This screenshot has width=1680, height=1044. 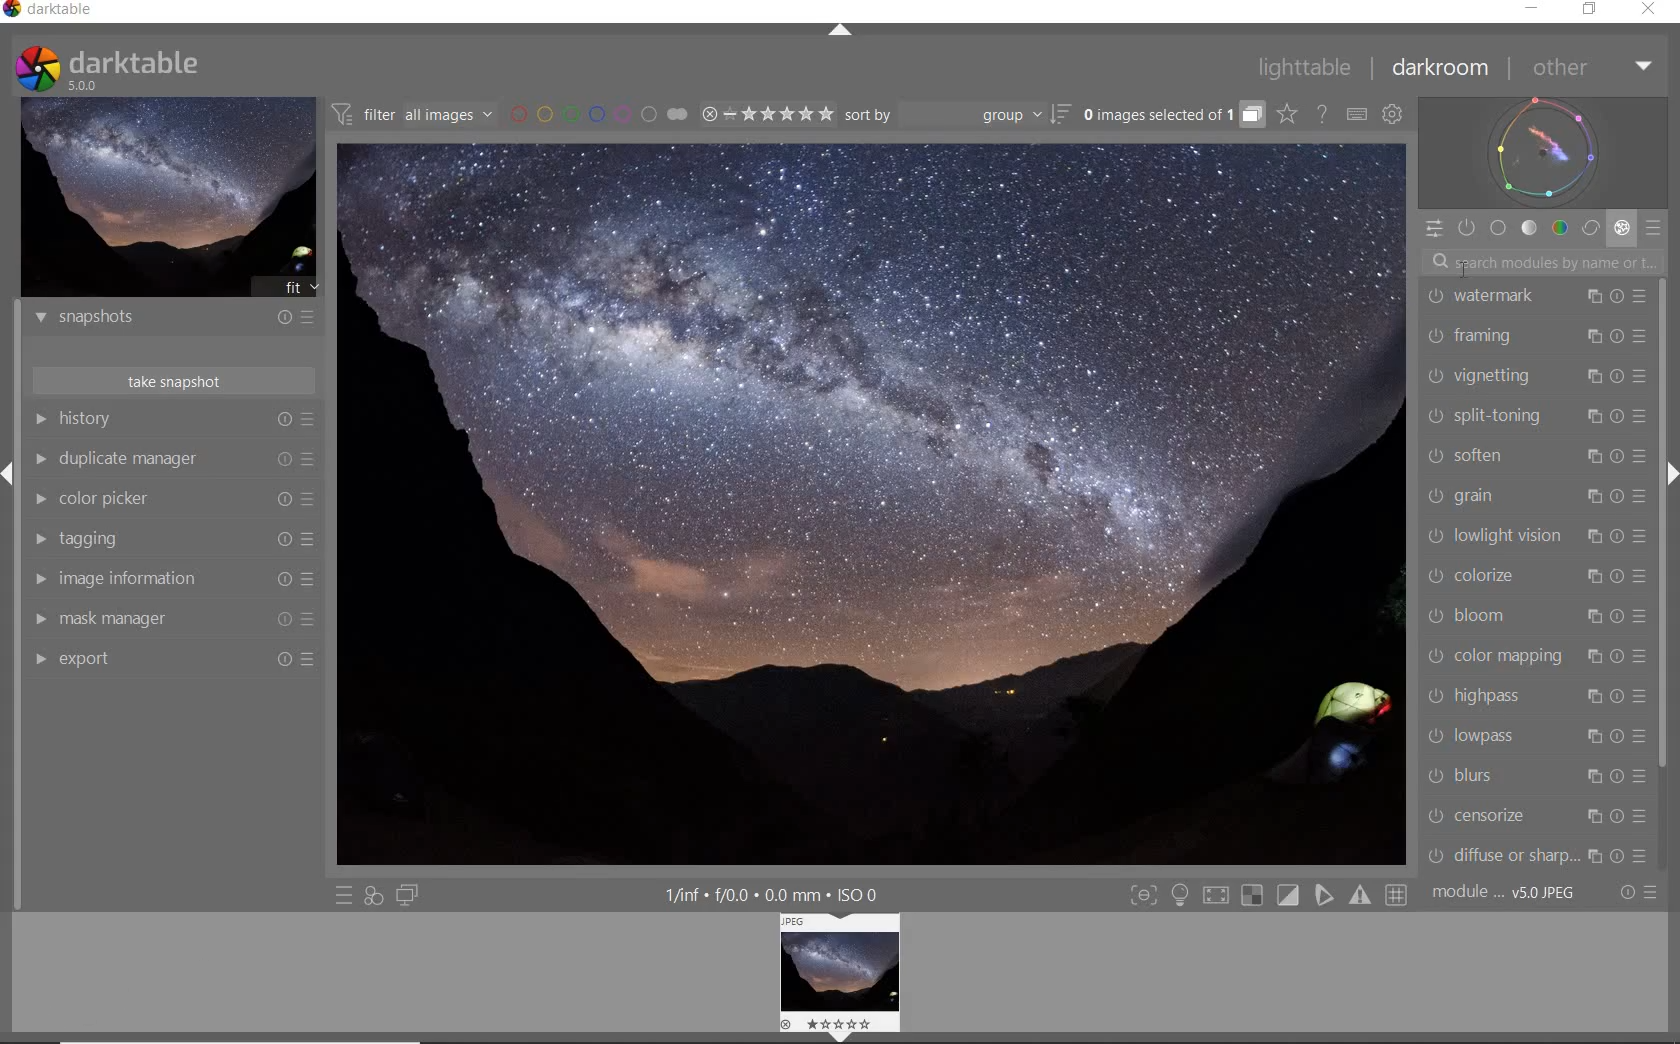 I want to click on reset parameters, so click(x=1613, y=457).